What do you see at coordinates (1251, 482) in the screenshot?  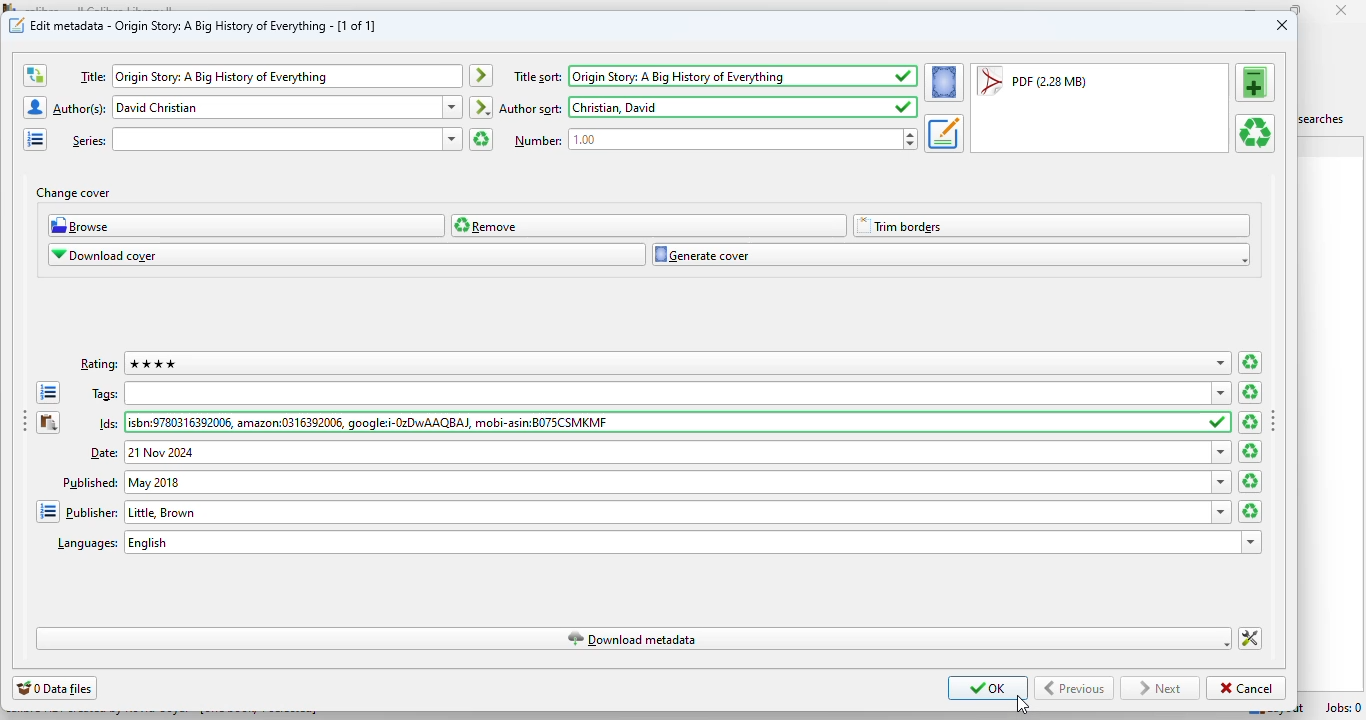 I see `clear date` at bounding box center [1251, 482].